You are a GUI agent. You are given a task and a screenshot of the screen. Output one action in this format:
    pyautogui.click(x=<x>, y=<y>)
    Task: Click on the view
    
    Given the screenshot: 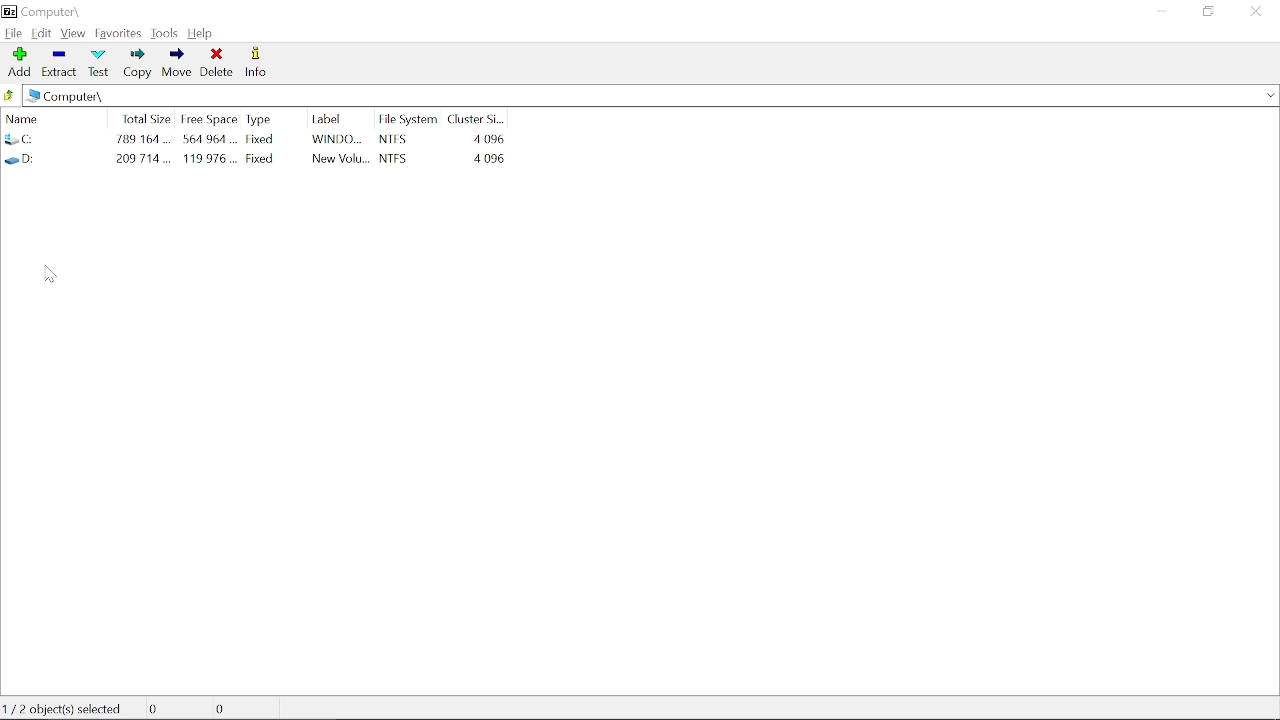 What is the action you would take?
    pyautogui.click(x=73, y=34)
    